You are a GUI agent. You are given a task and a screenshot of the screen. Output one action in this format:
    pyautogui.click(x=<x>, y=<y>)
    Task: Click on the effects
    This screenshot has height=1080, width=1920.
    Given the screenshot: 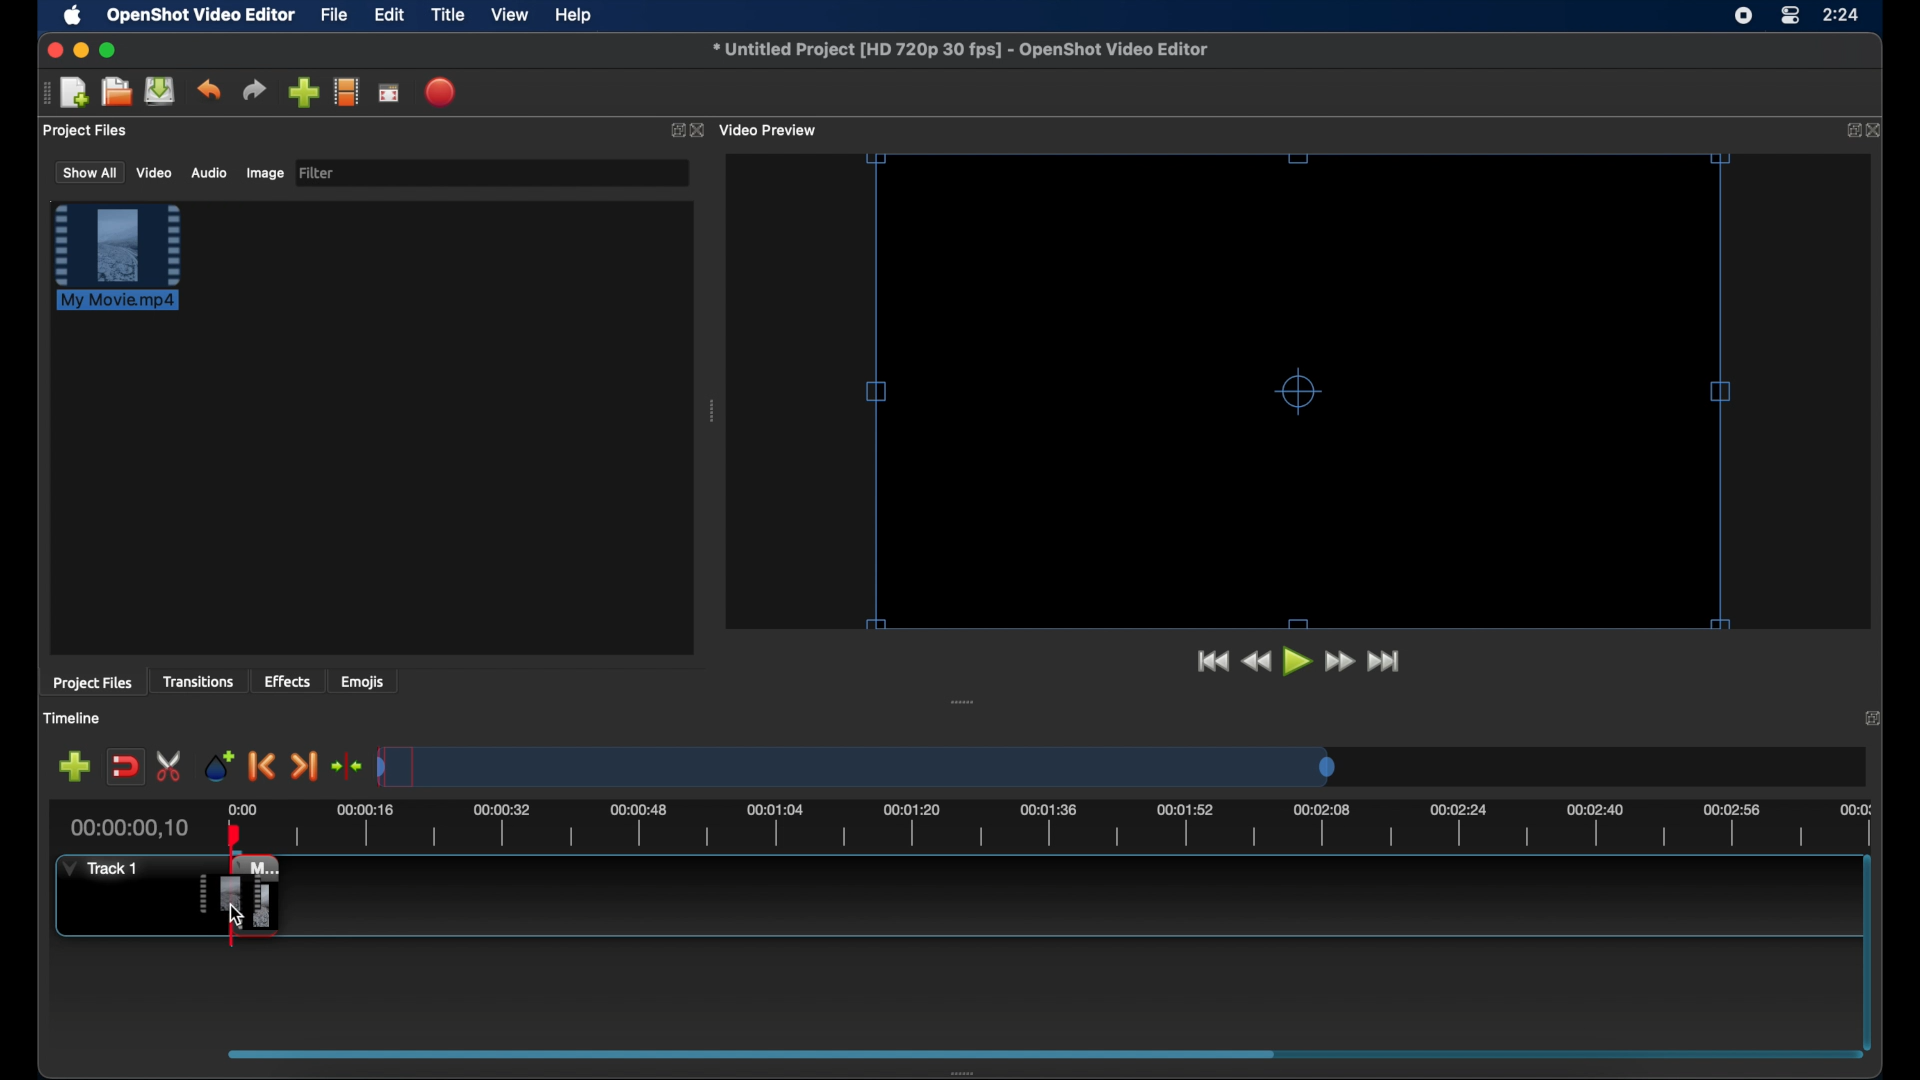 What is the action you would take?
    pyautogui.click(x=287, y=681)
    